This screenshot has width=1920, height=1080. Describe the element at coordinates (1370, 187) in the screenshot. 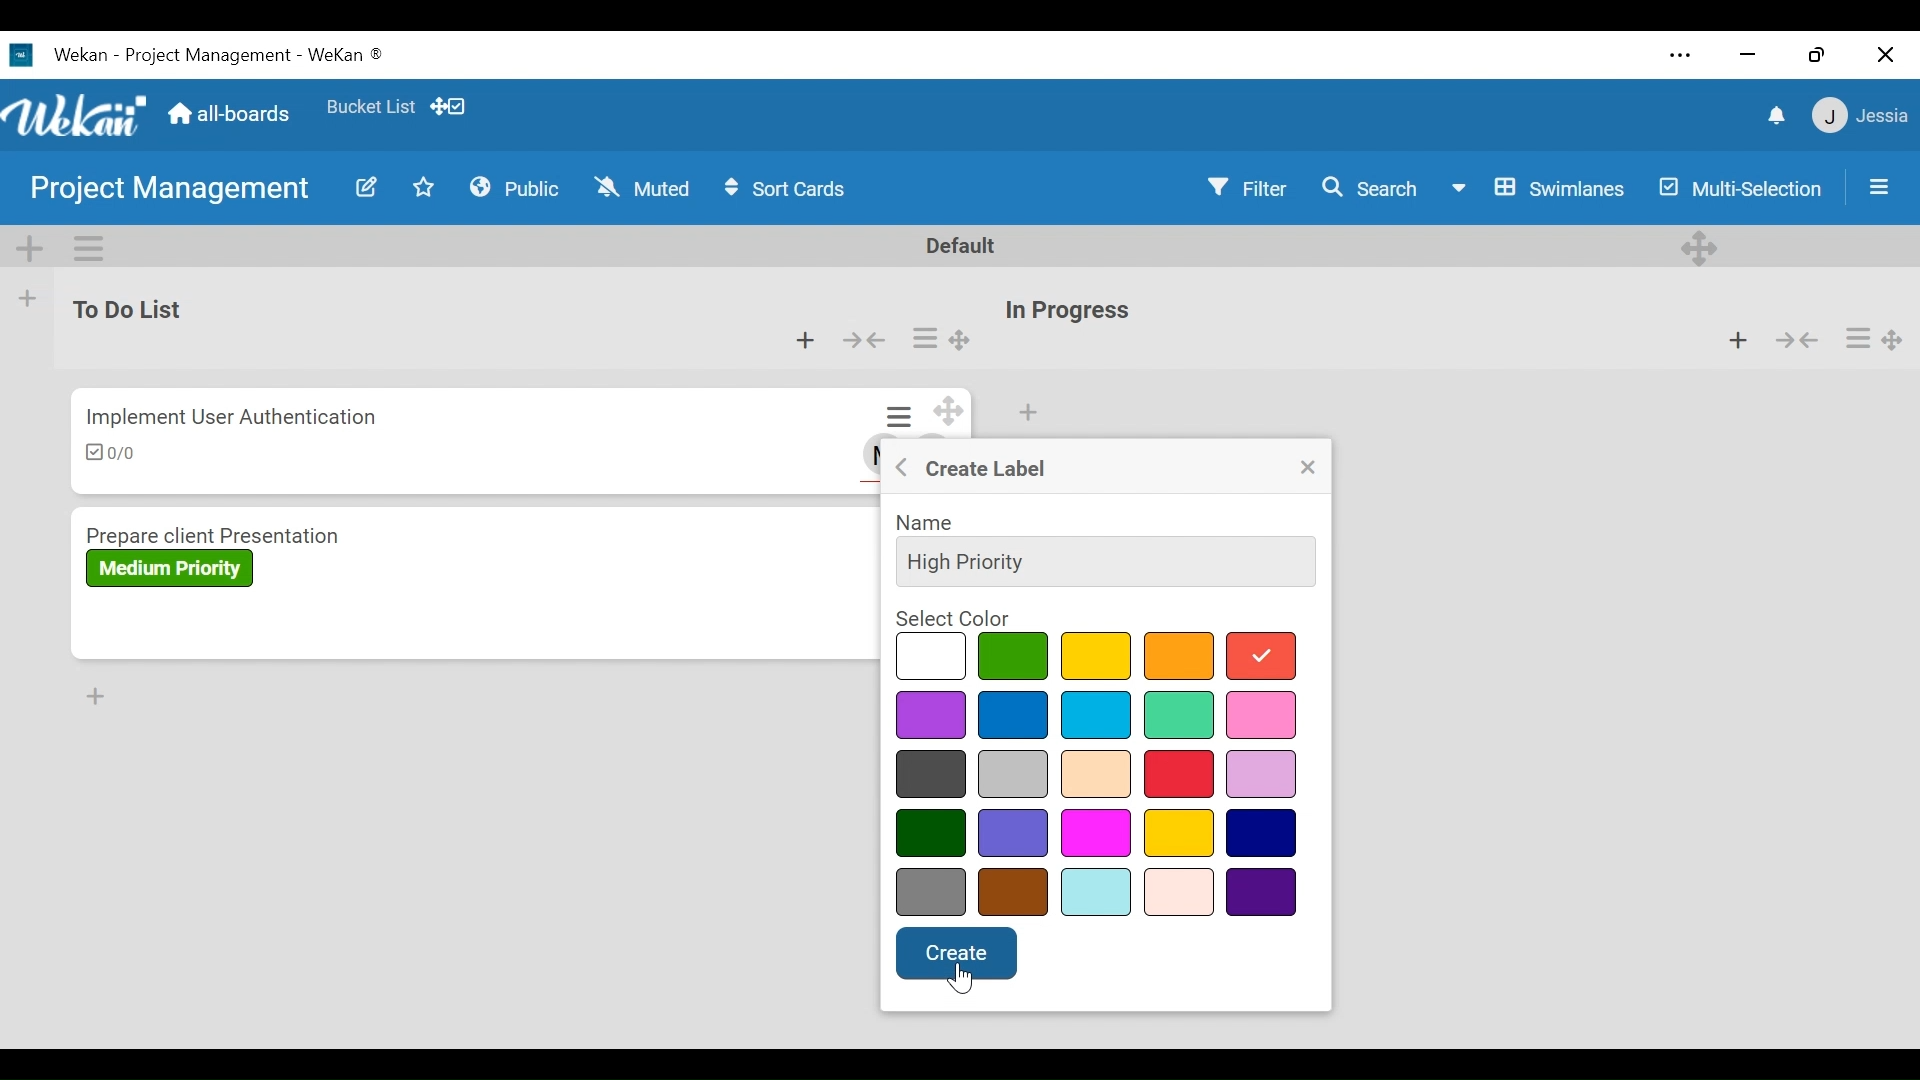

I see `Search` at that location.